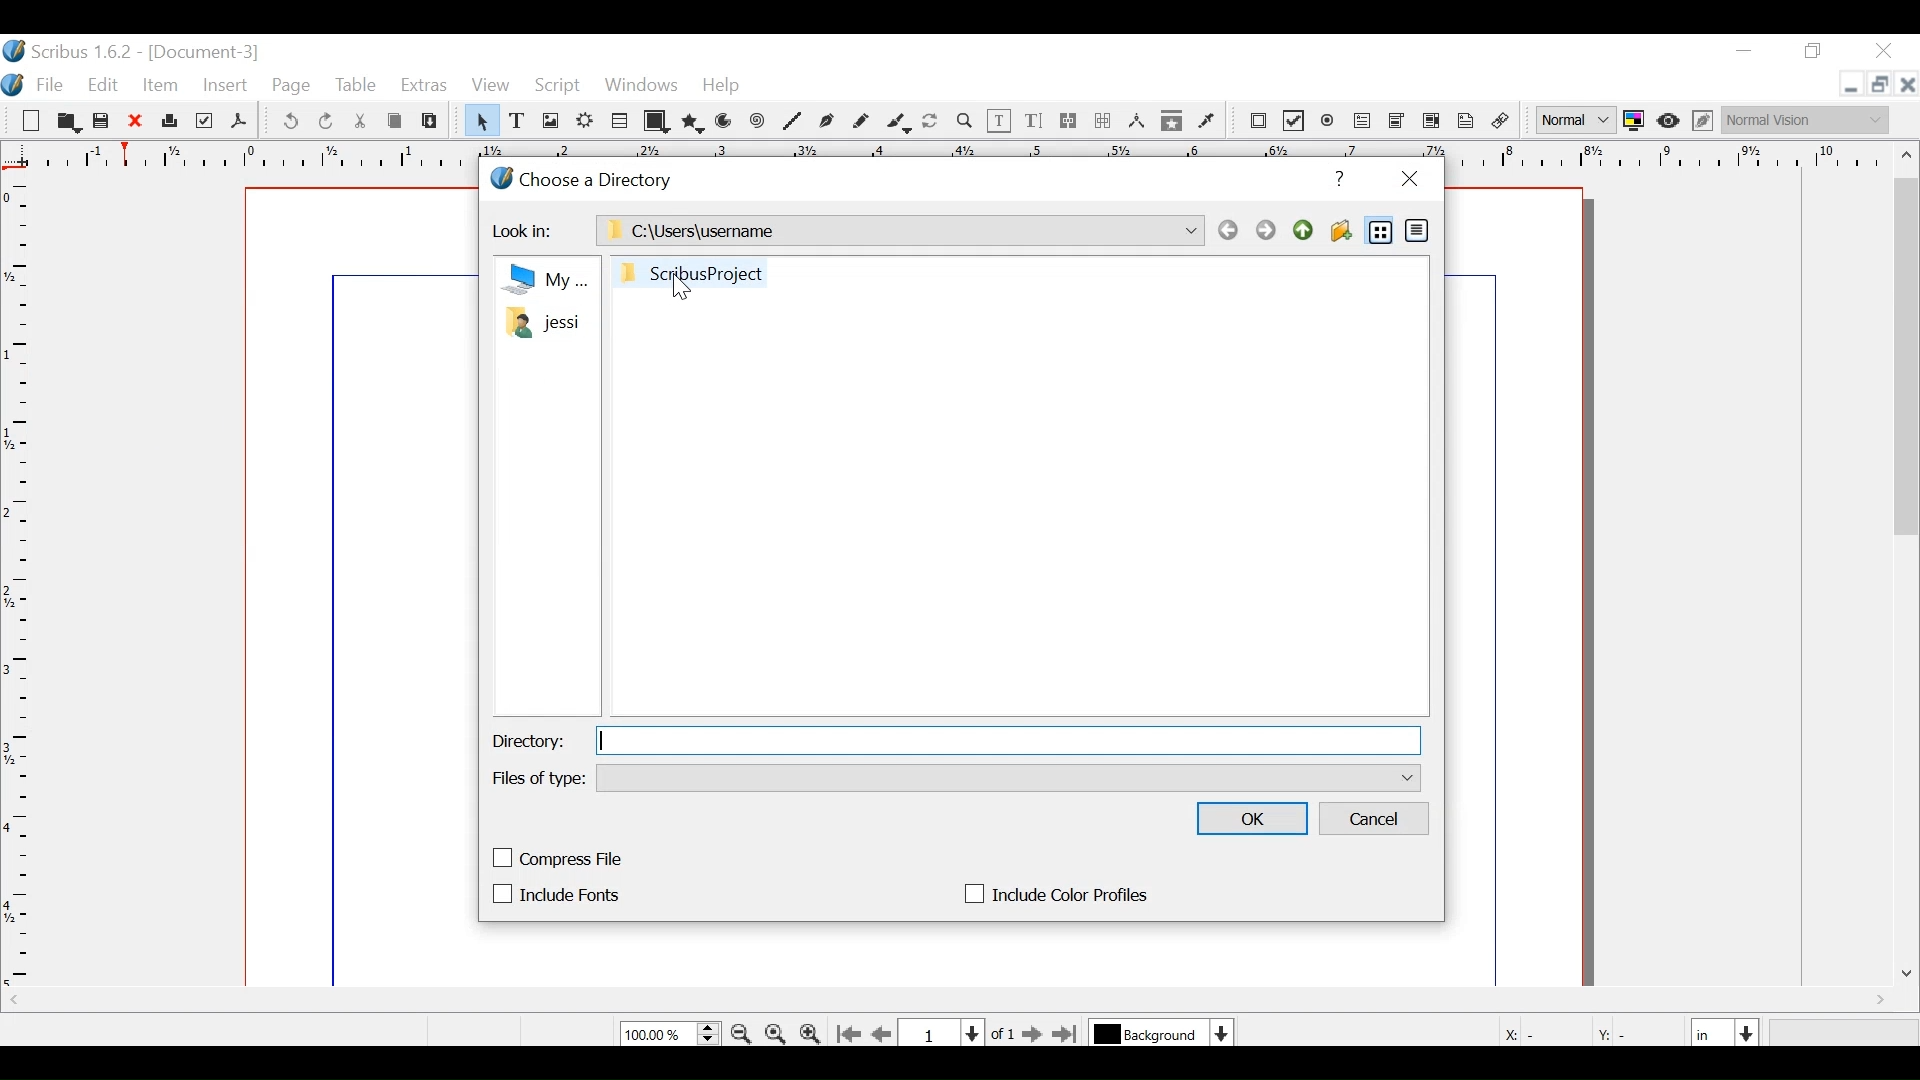 This screenshot has width=1920, height=1080. Describe the element at coordinates (1609, 1031) in the screenshot. I see `Y:` at that location.